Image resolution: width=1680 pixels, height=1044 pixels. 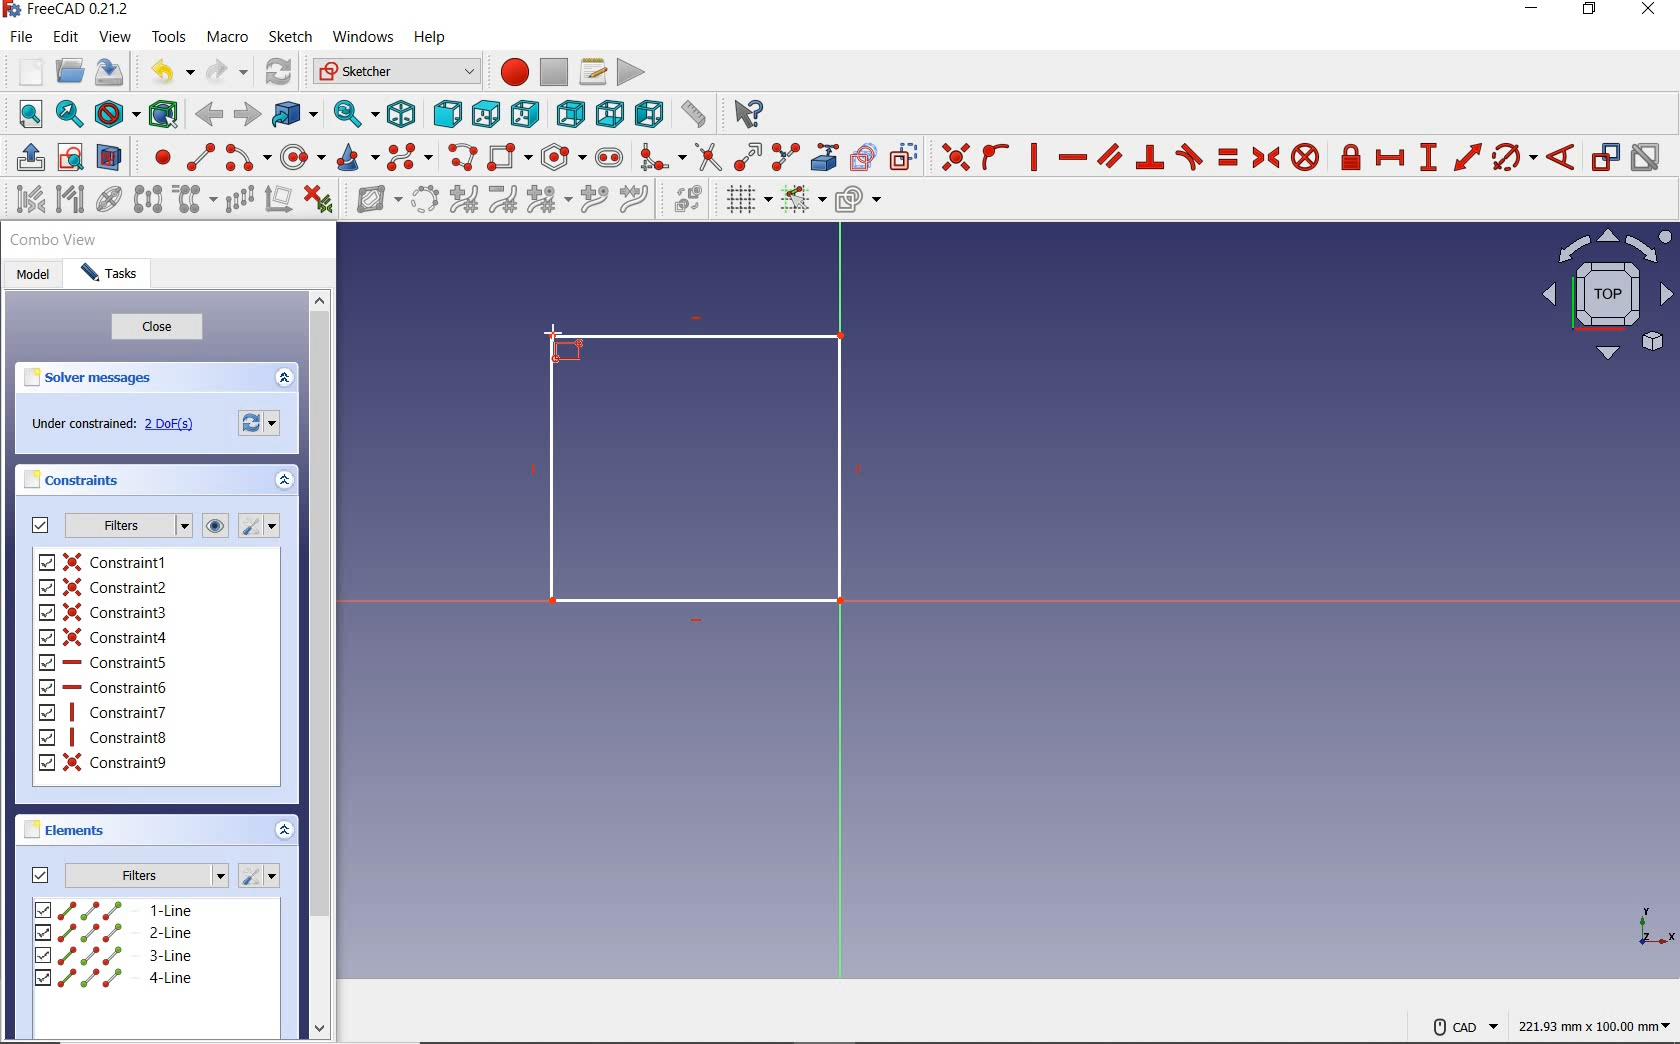 I want to click on join curves, so click(x=635, y=201).